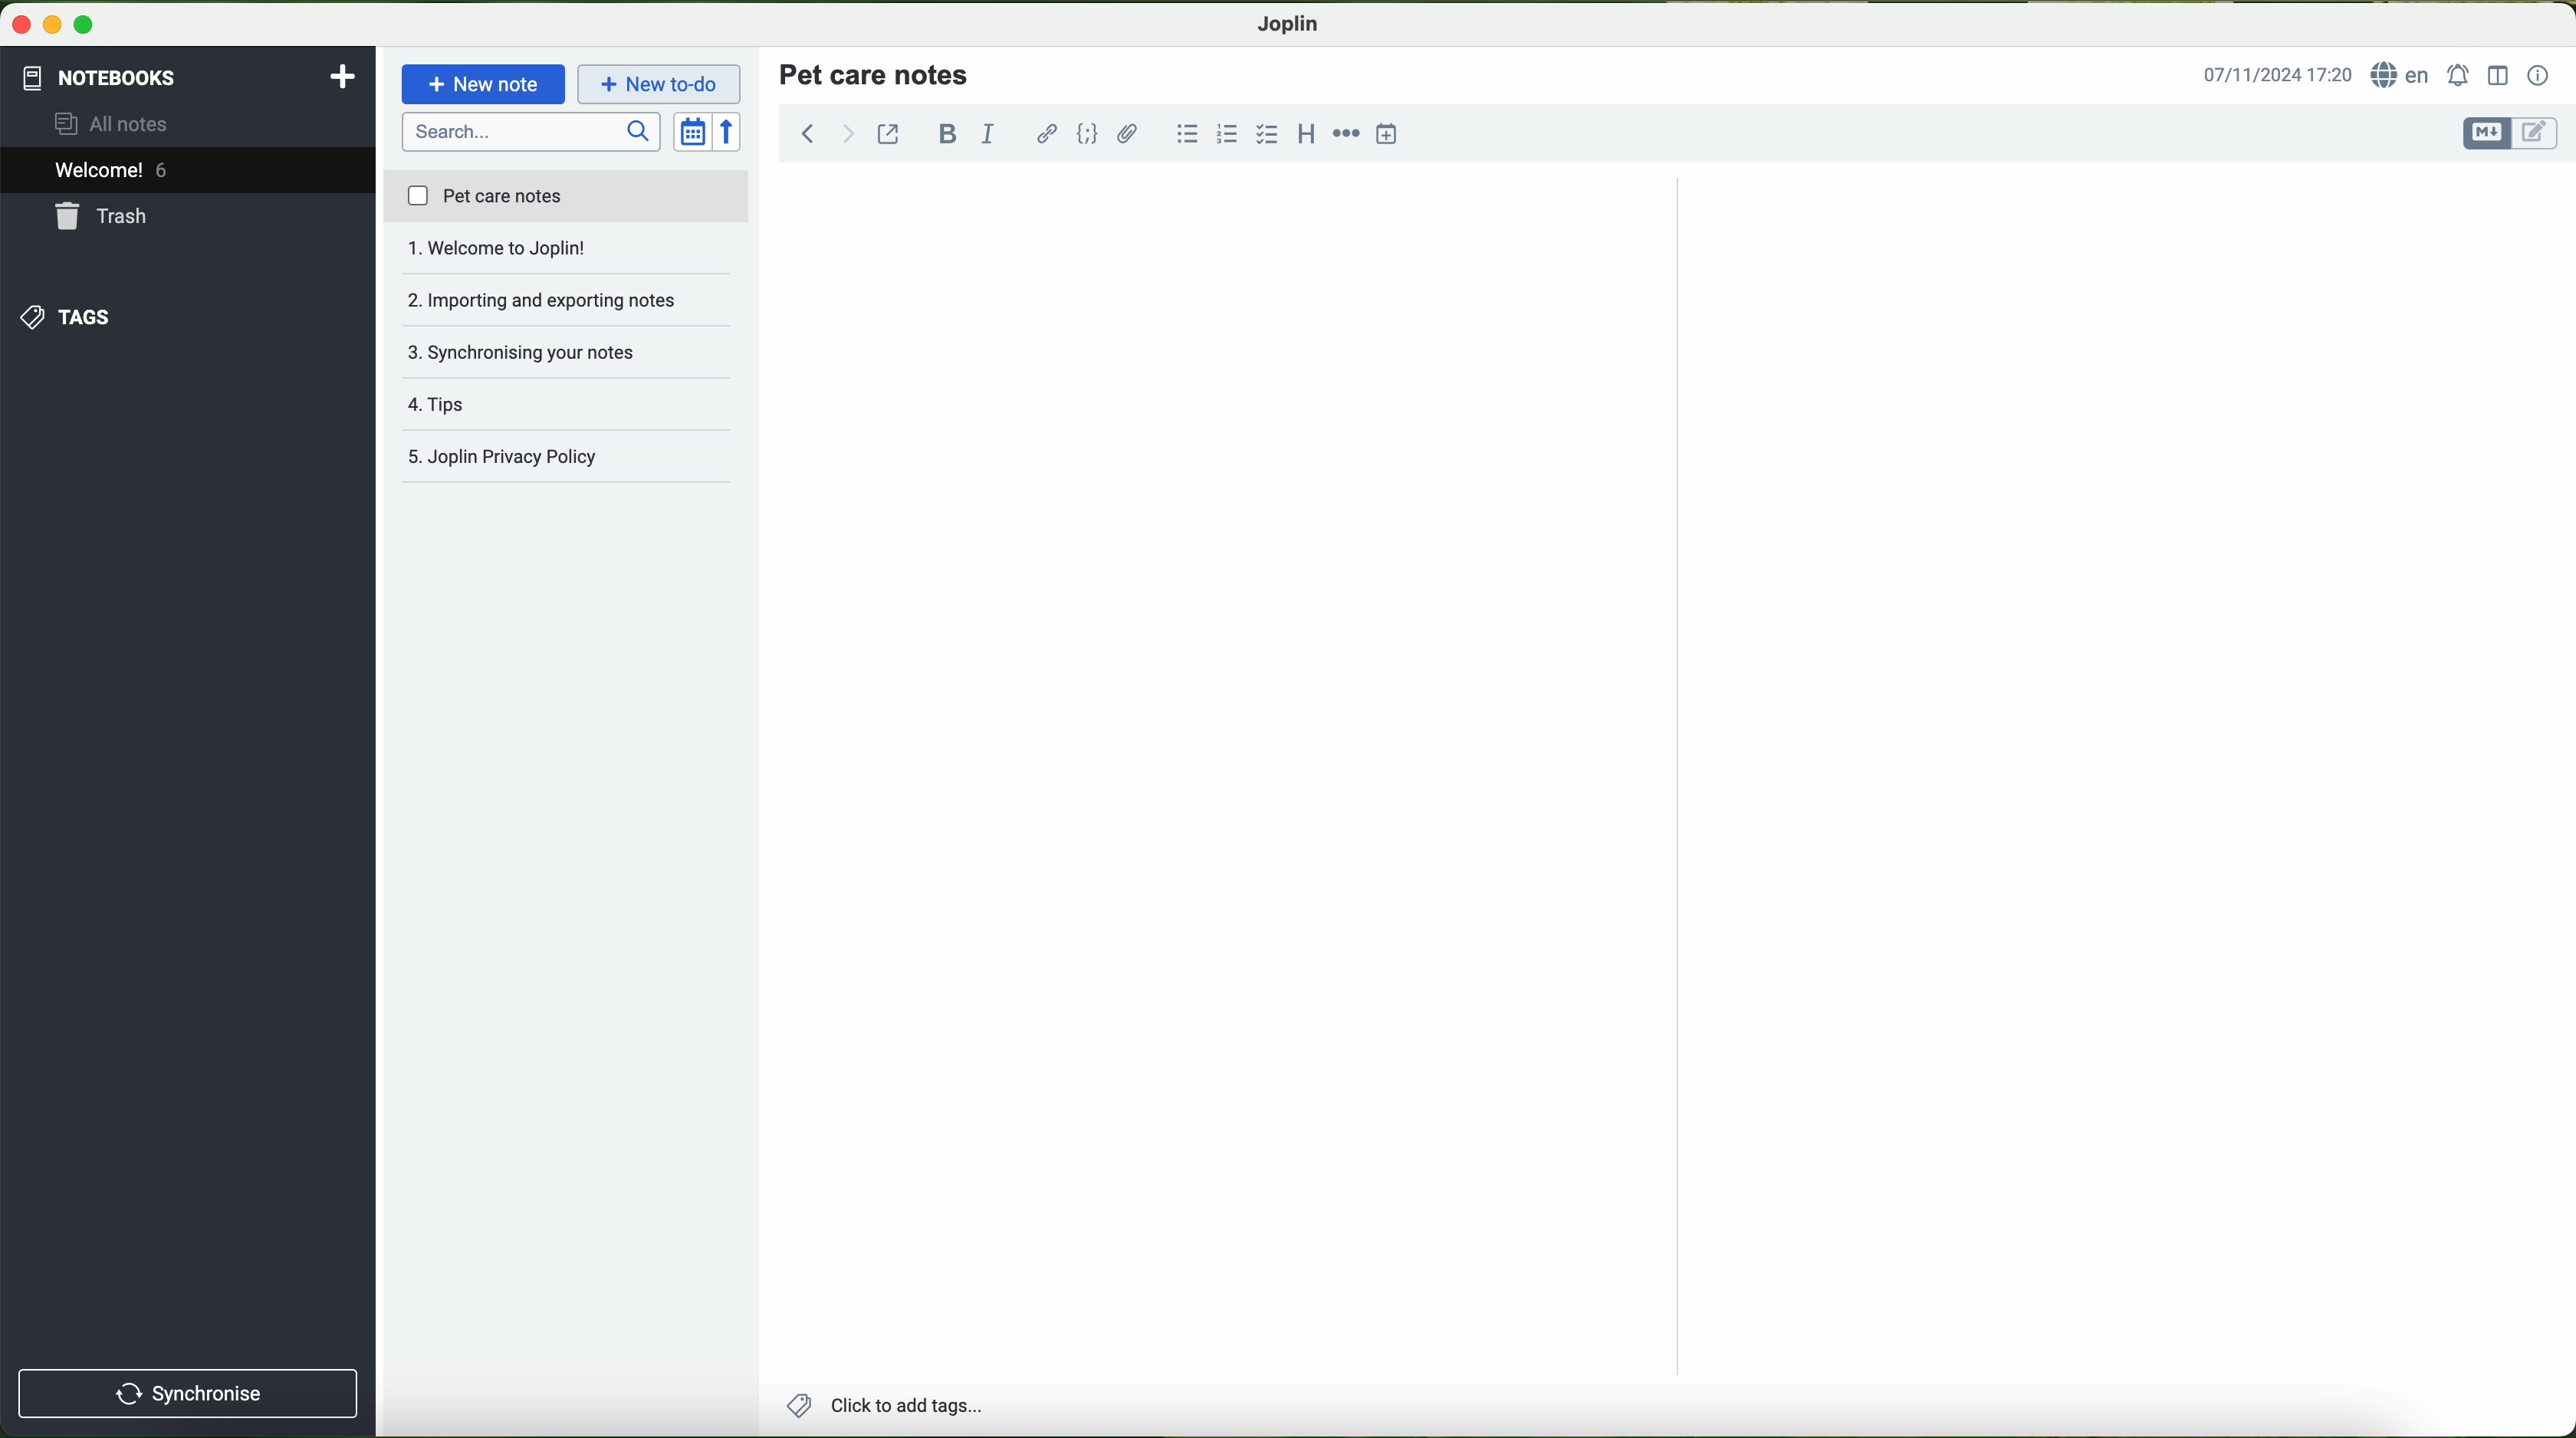  Describe the element at coordinates (484, 84) in the screenshot. I see `new note button` at that location.